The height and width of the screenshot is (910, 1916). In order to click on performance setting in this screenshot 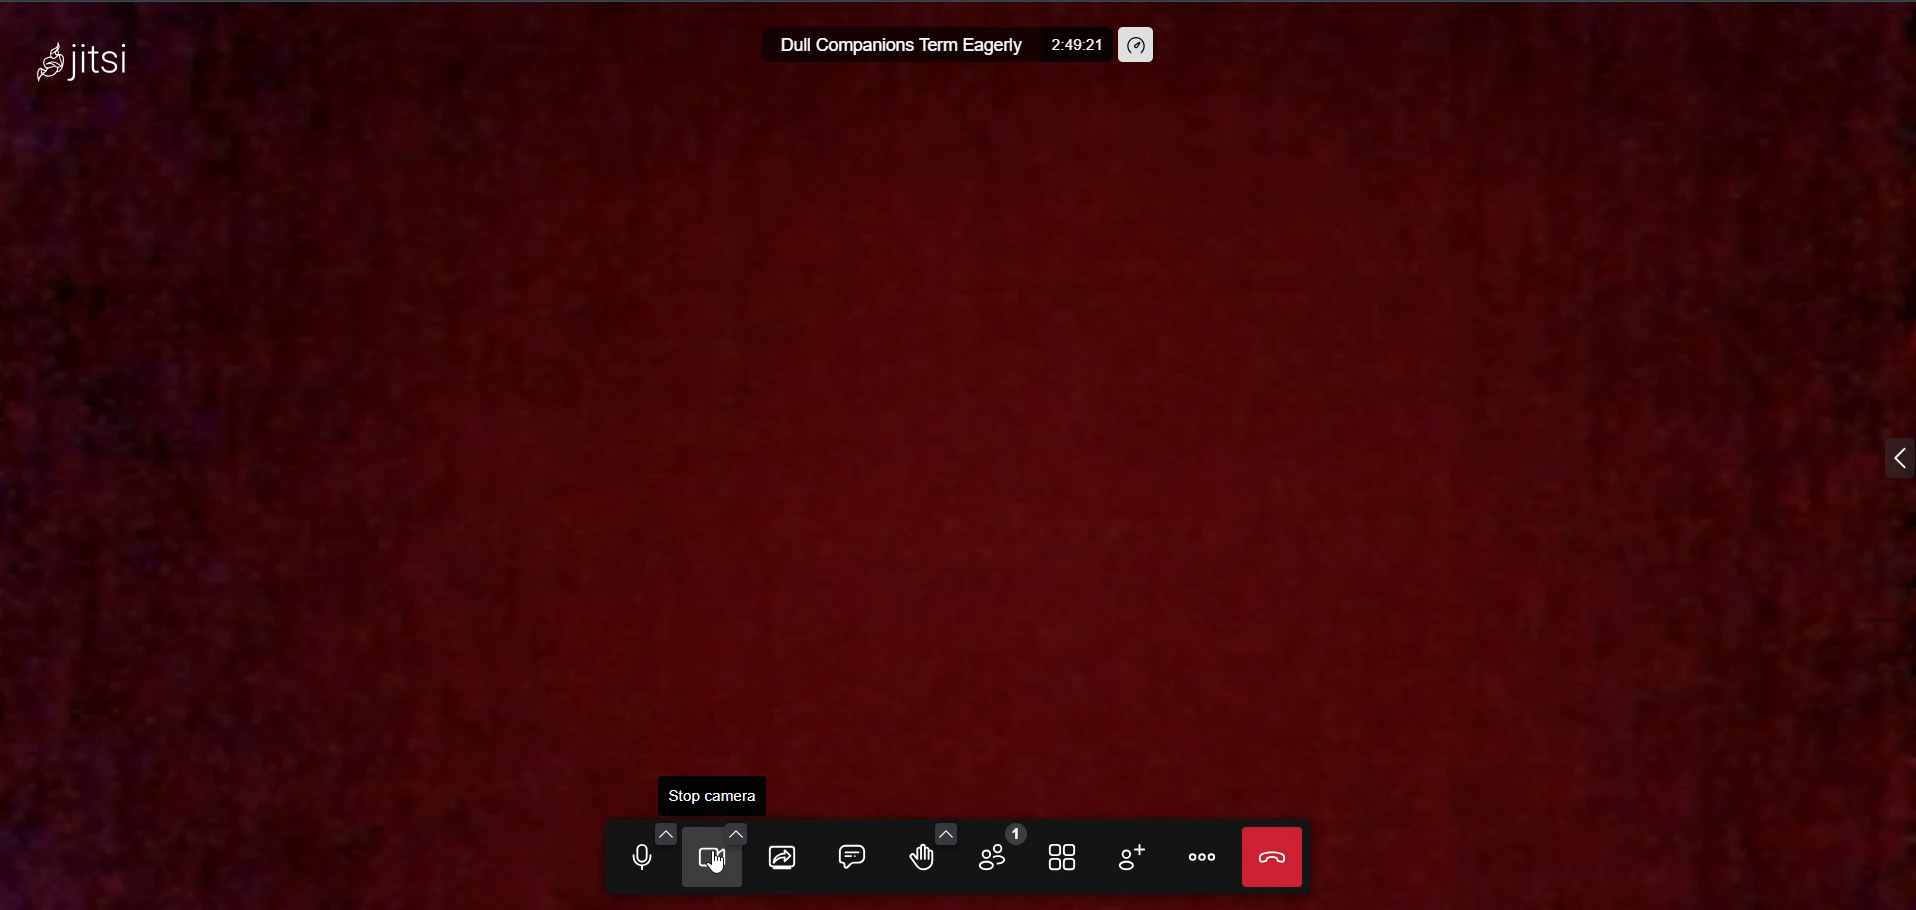, I will do `click(1139, 45)`.